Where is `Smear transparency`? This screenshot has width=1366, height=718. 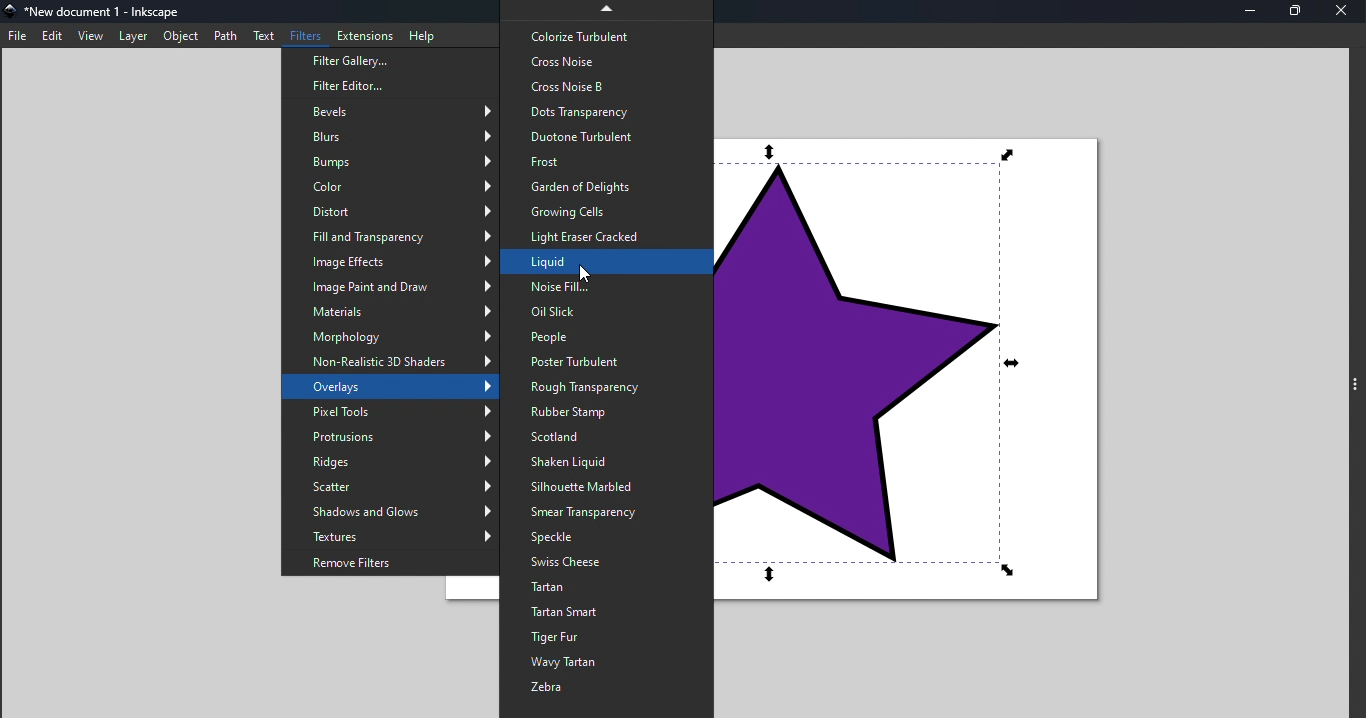 Smear transparency is located at coordinates (607, 512).